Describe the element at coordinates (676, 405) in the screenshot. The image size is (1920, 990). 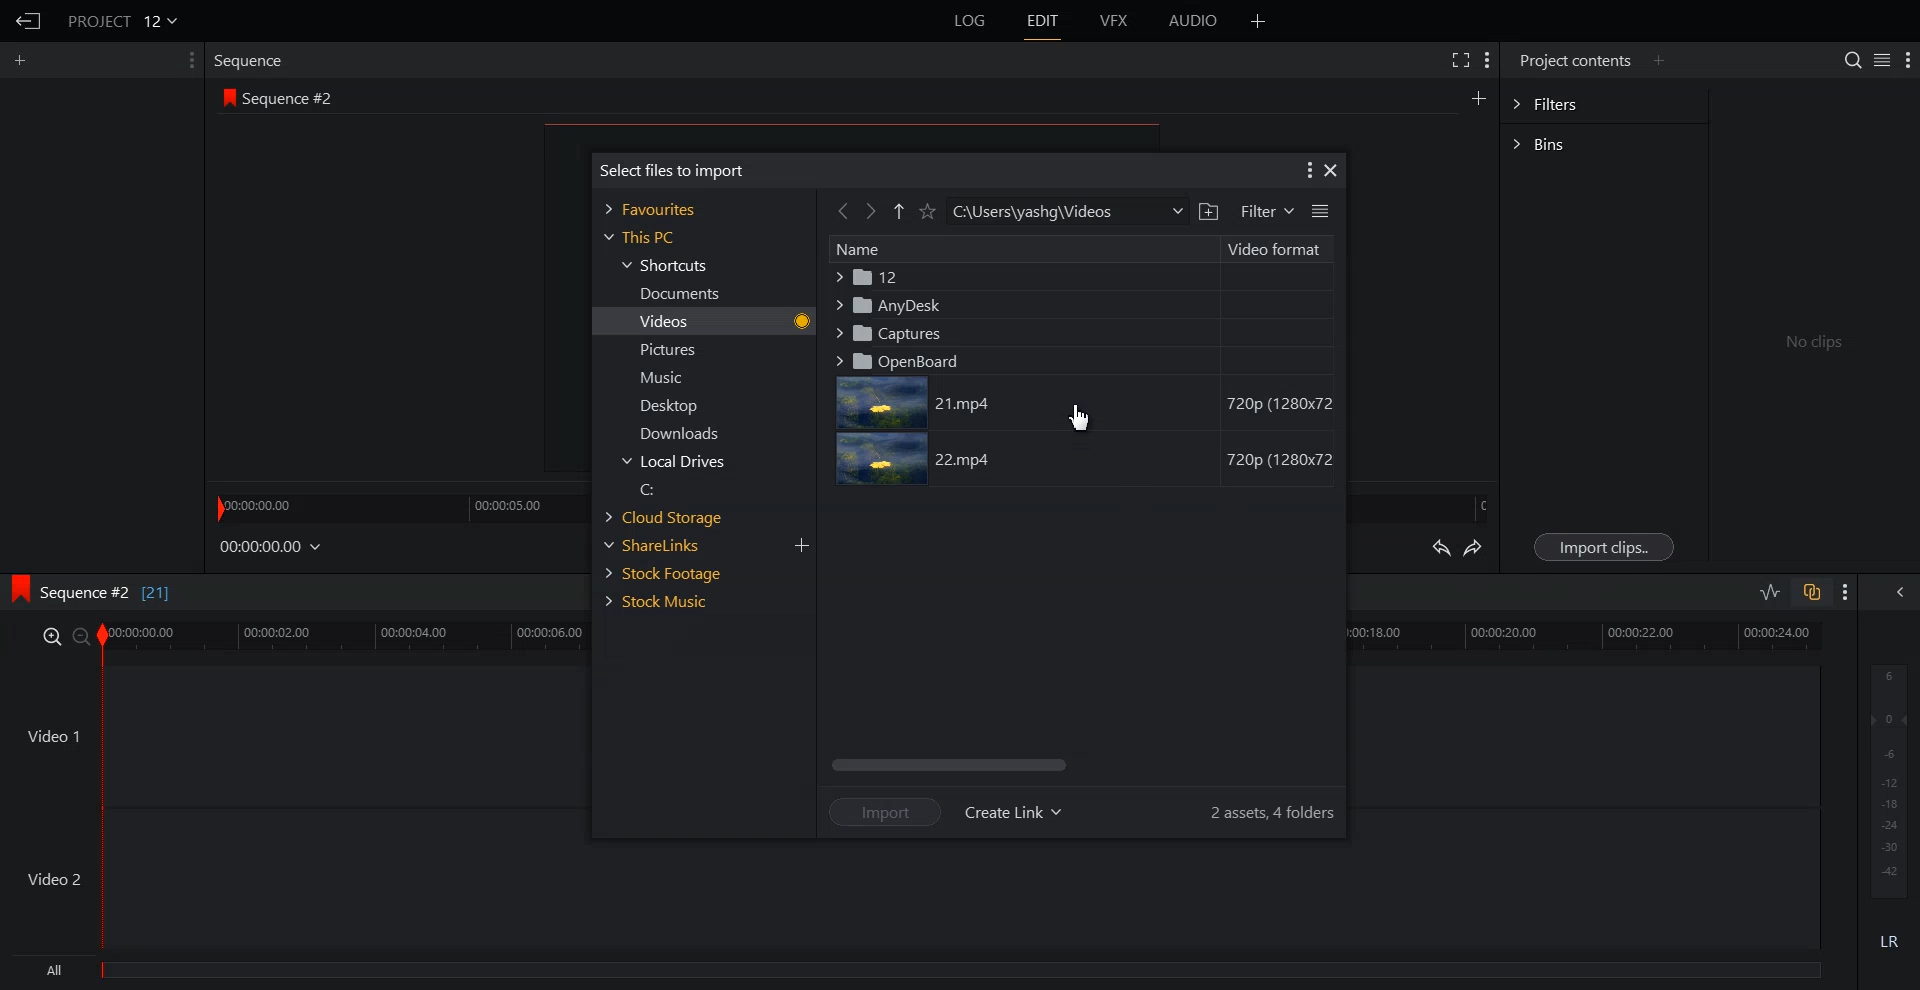
I see `Desktop` at that location.